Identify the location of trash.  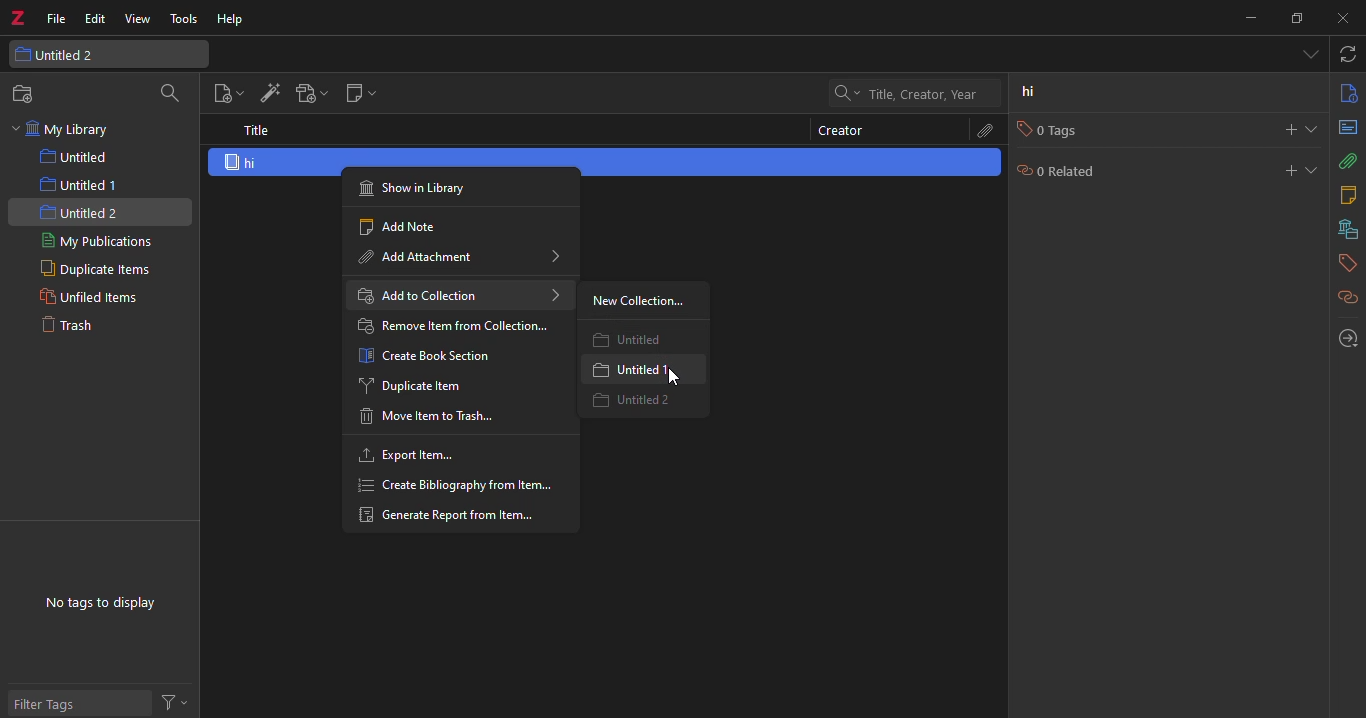
(74, 326).